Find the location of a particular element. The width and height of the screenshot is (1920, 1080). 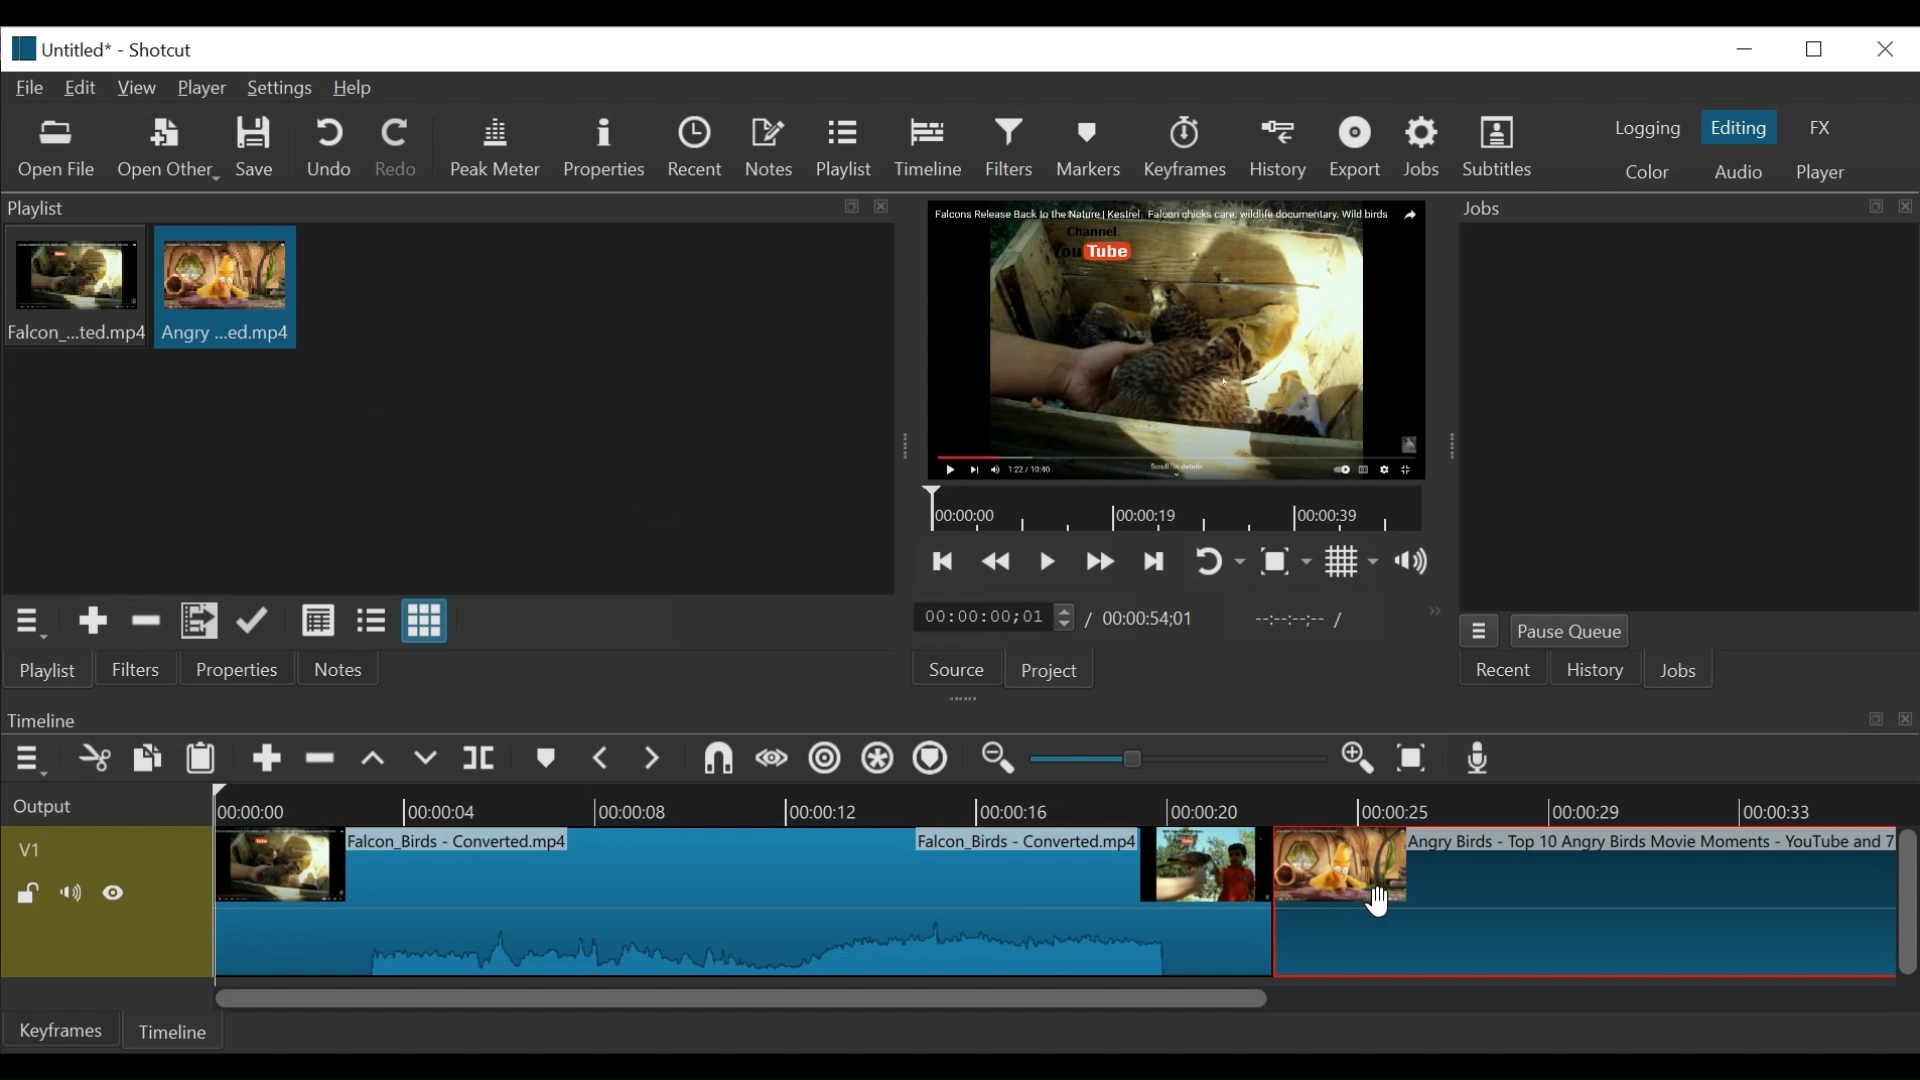

minimize is located at coordinates (1744, 48).